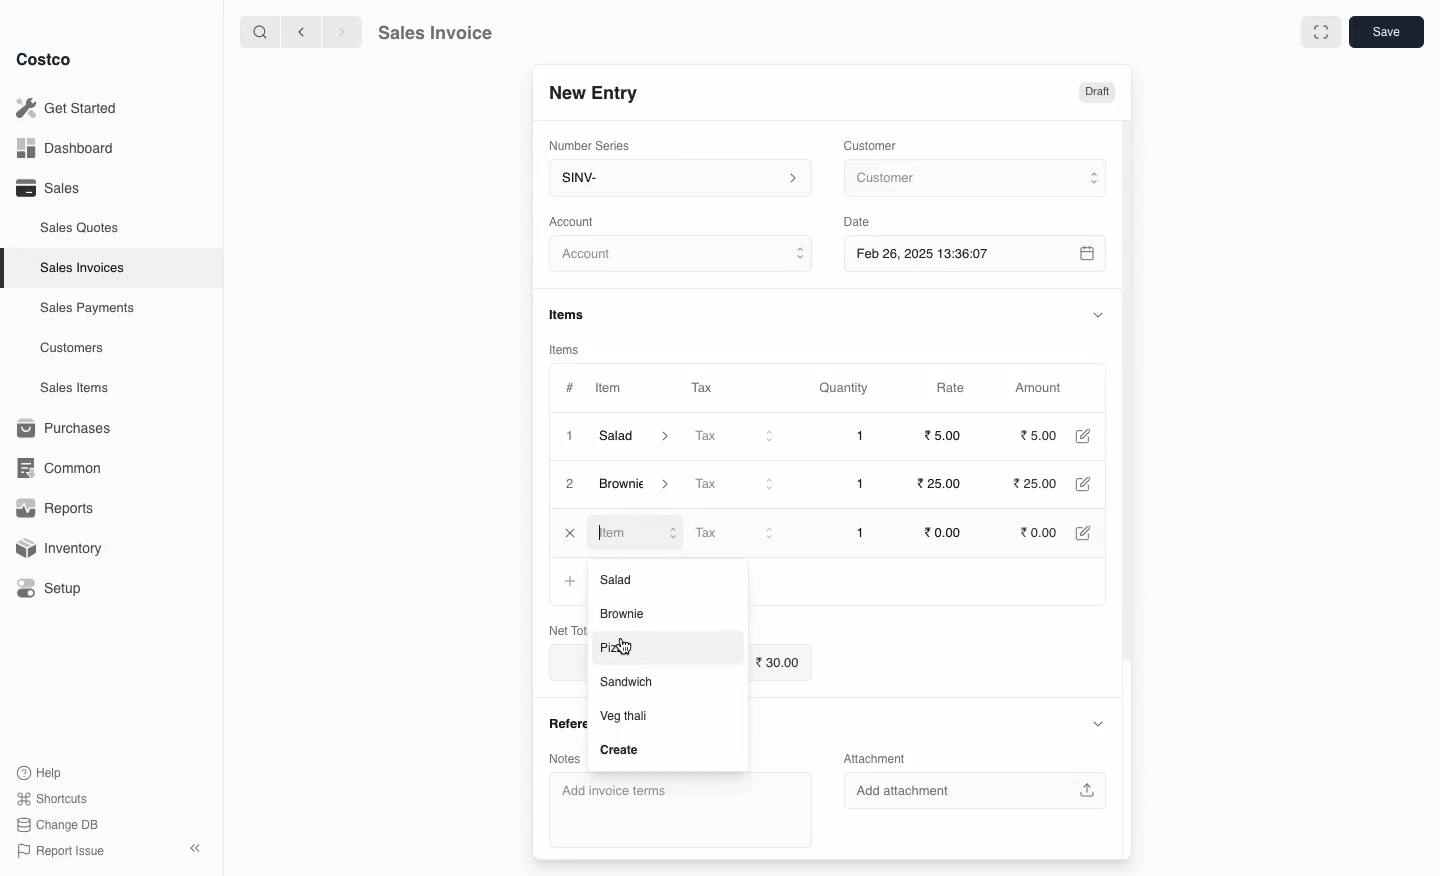 The width and height of the screenshot is (1440, 876). Describe the element at coordinates (565, 349) in the screenshot. I see `Items` at that location.